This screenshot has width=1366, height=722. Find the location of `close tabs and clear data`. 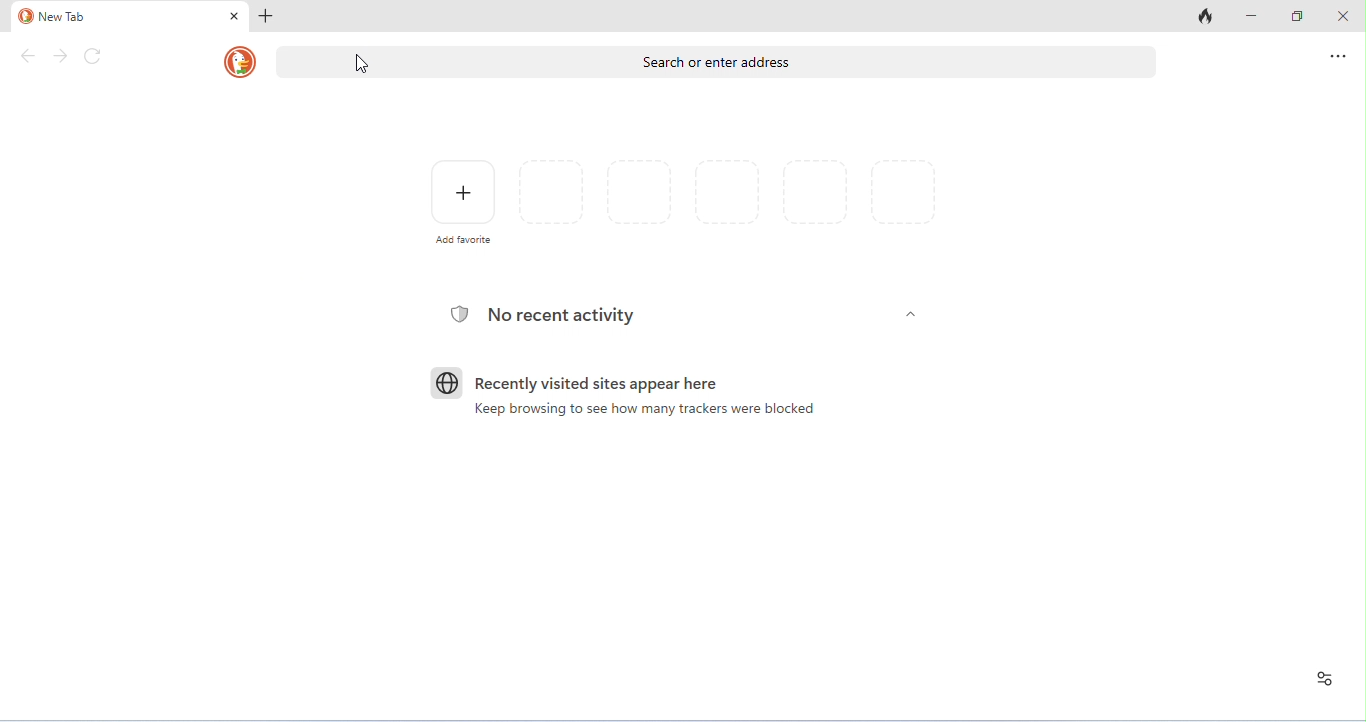

close tabs and clear data is located at coordinates (1204, 17).